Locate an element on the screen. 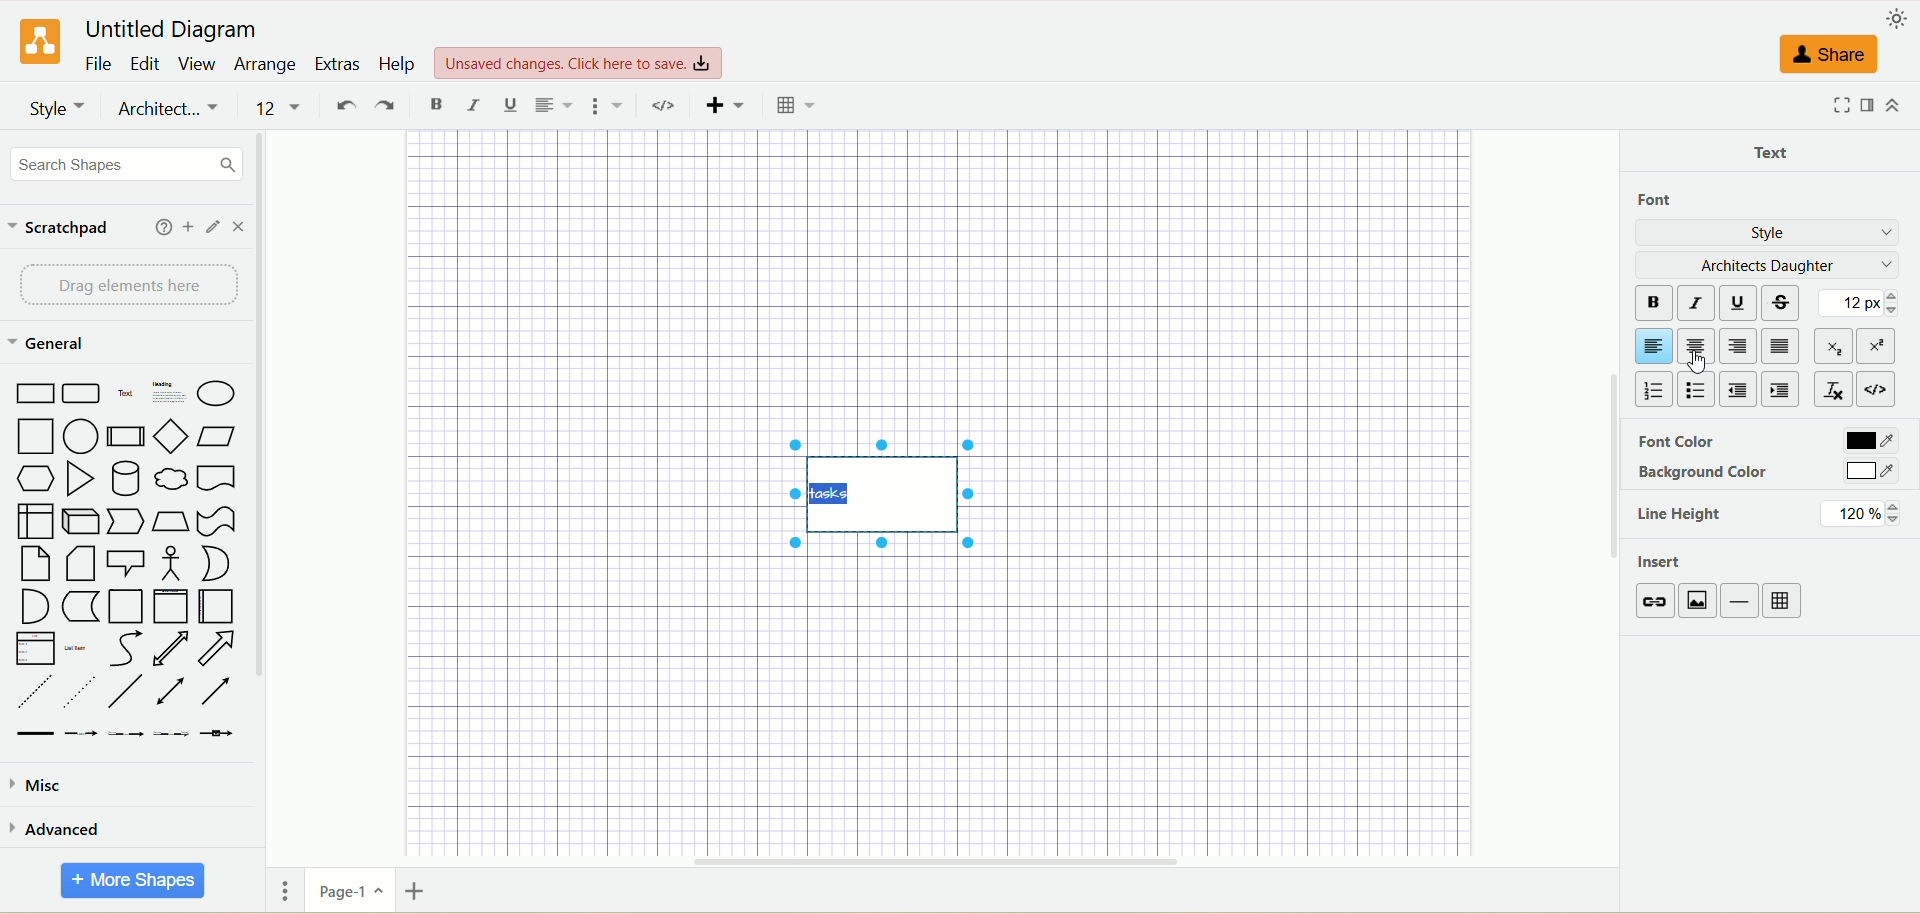 The width and height of the screenshot is (1920, 914). insert is located at coordinates (1664, 564).